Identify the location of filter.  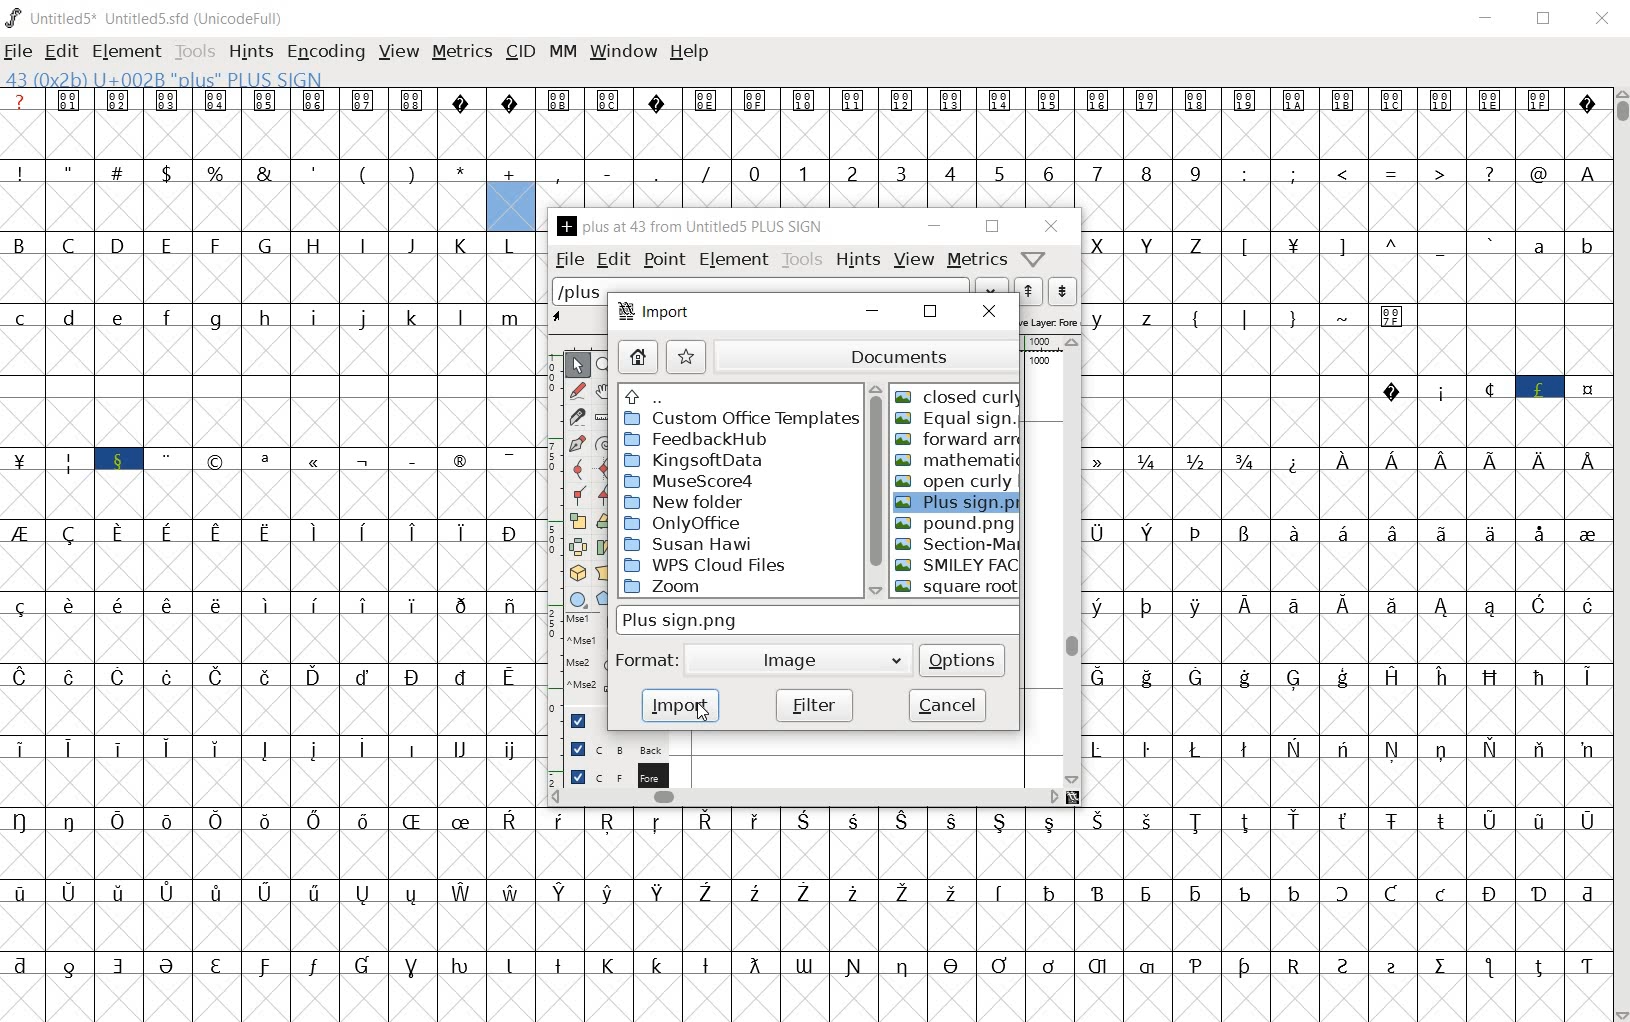
(813, 706).